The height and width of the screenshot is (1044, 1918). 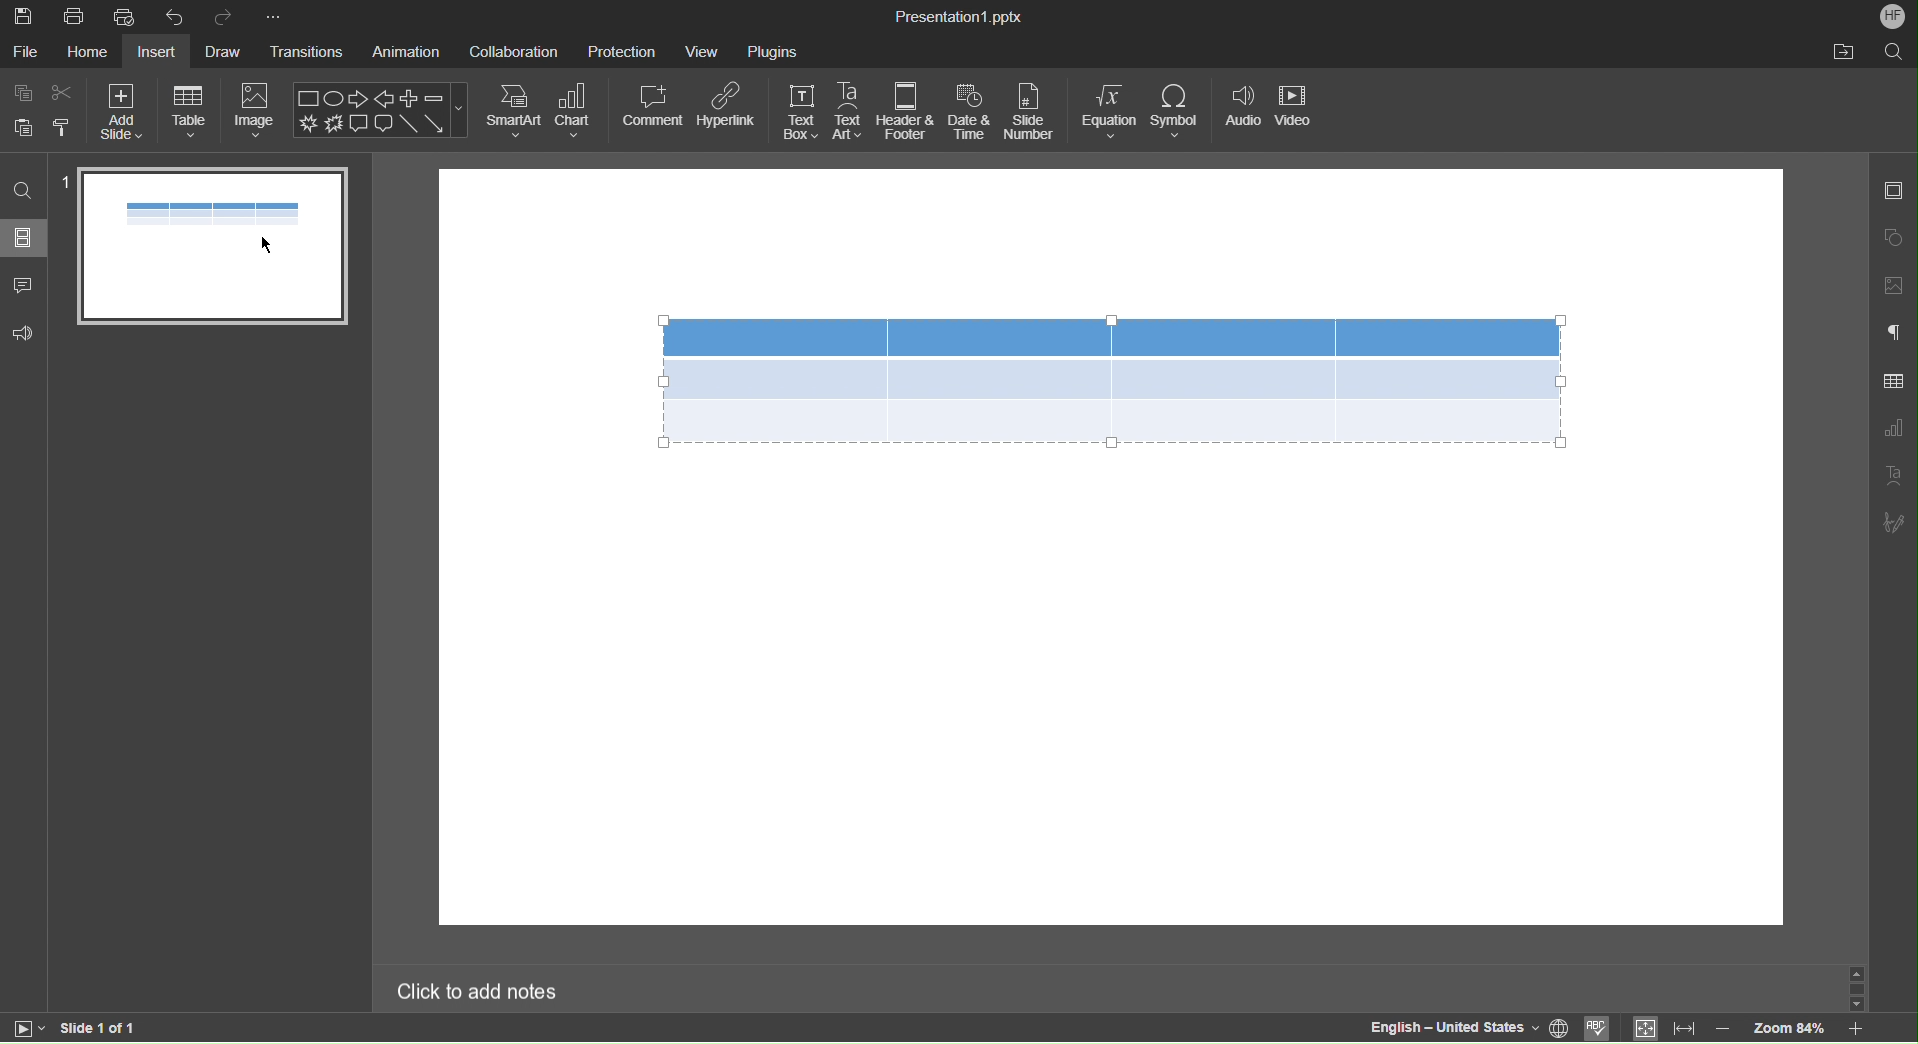 What do you see at coordinates (26, 54) in the screenshot?
I see `File` at bounding box center [26, 54].